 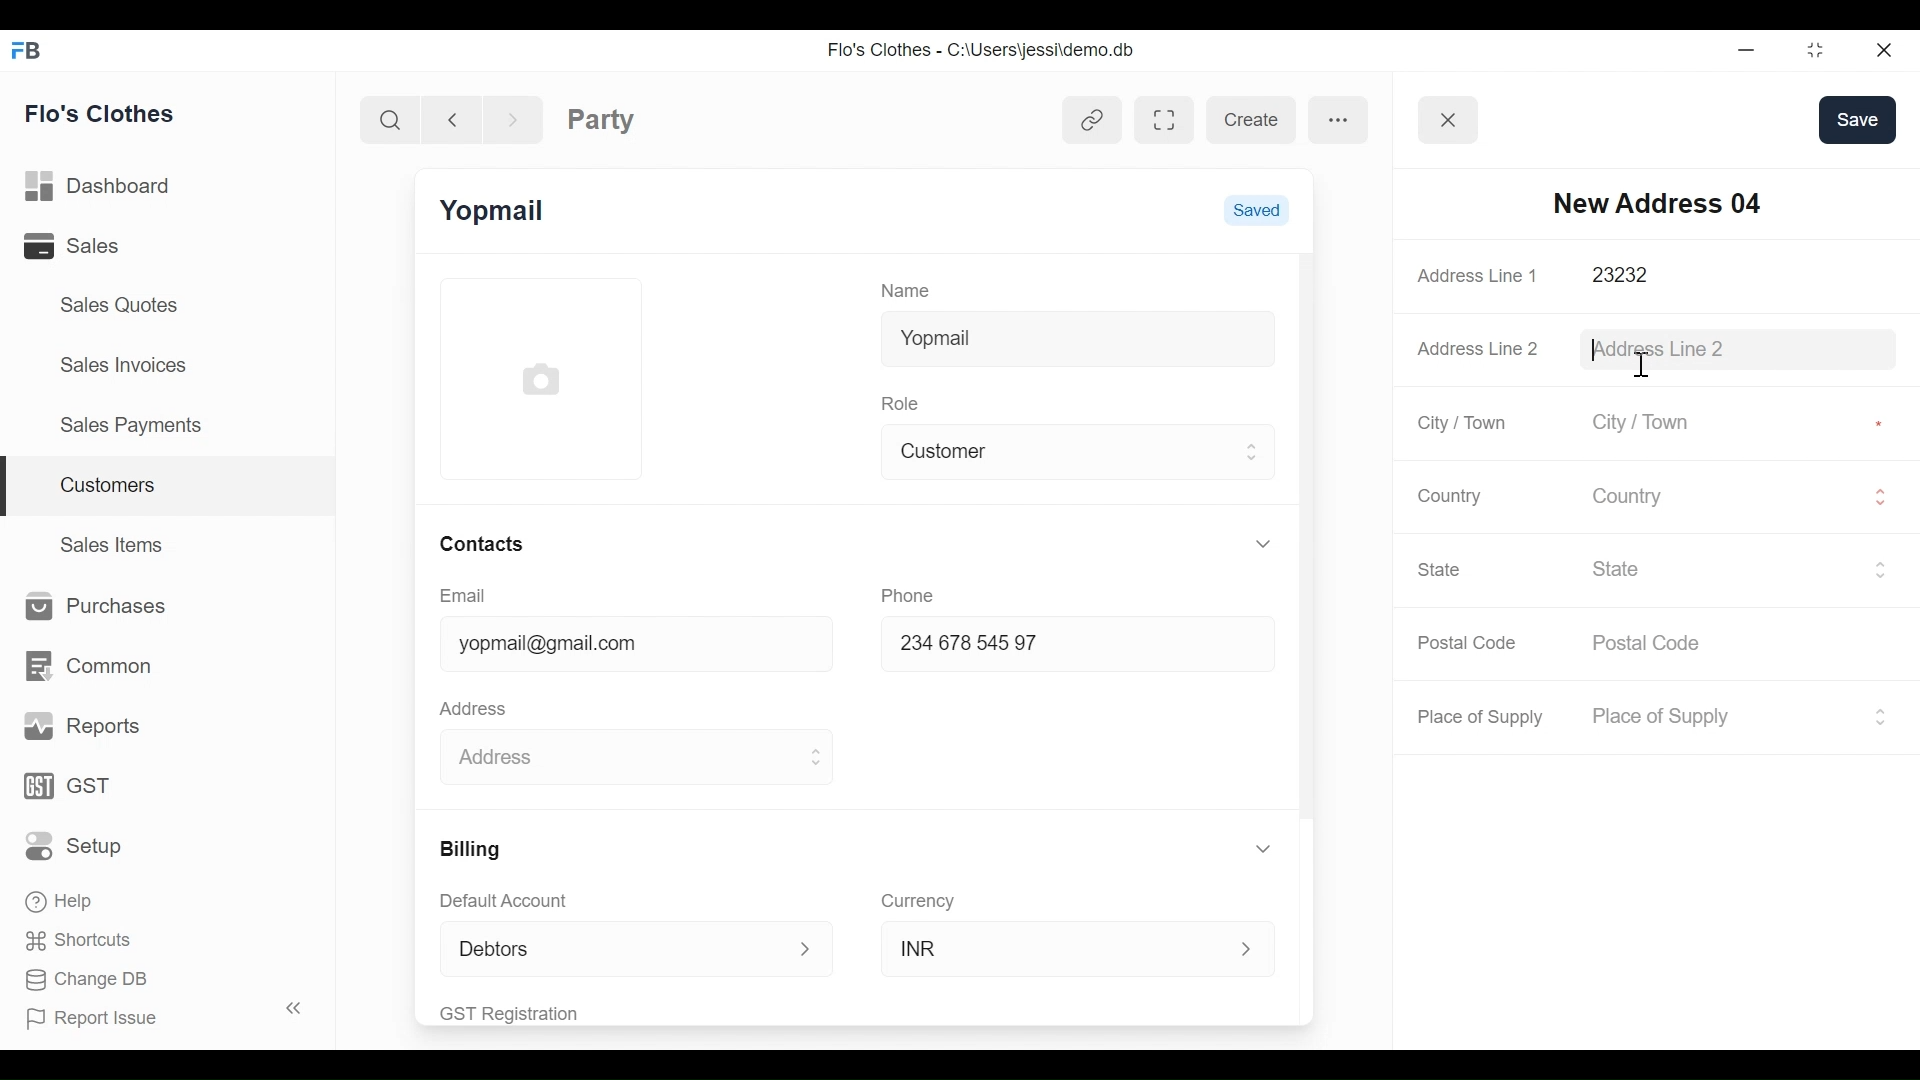 What do you see at coordinates (914, 593) in the screenshot?
I see `Phone` at bounding box center [914, 593].